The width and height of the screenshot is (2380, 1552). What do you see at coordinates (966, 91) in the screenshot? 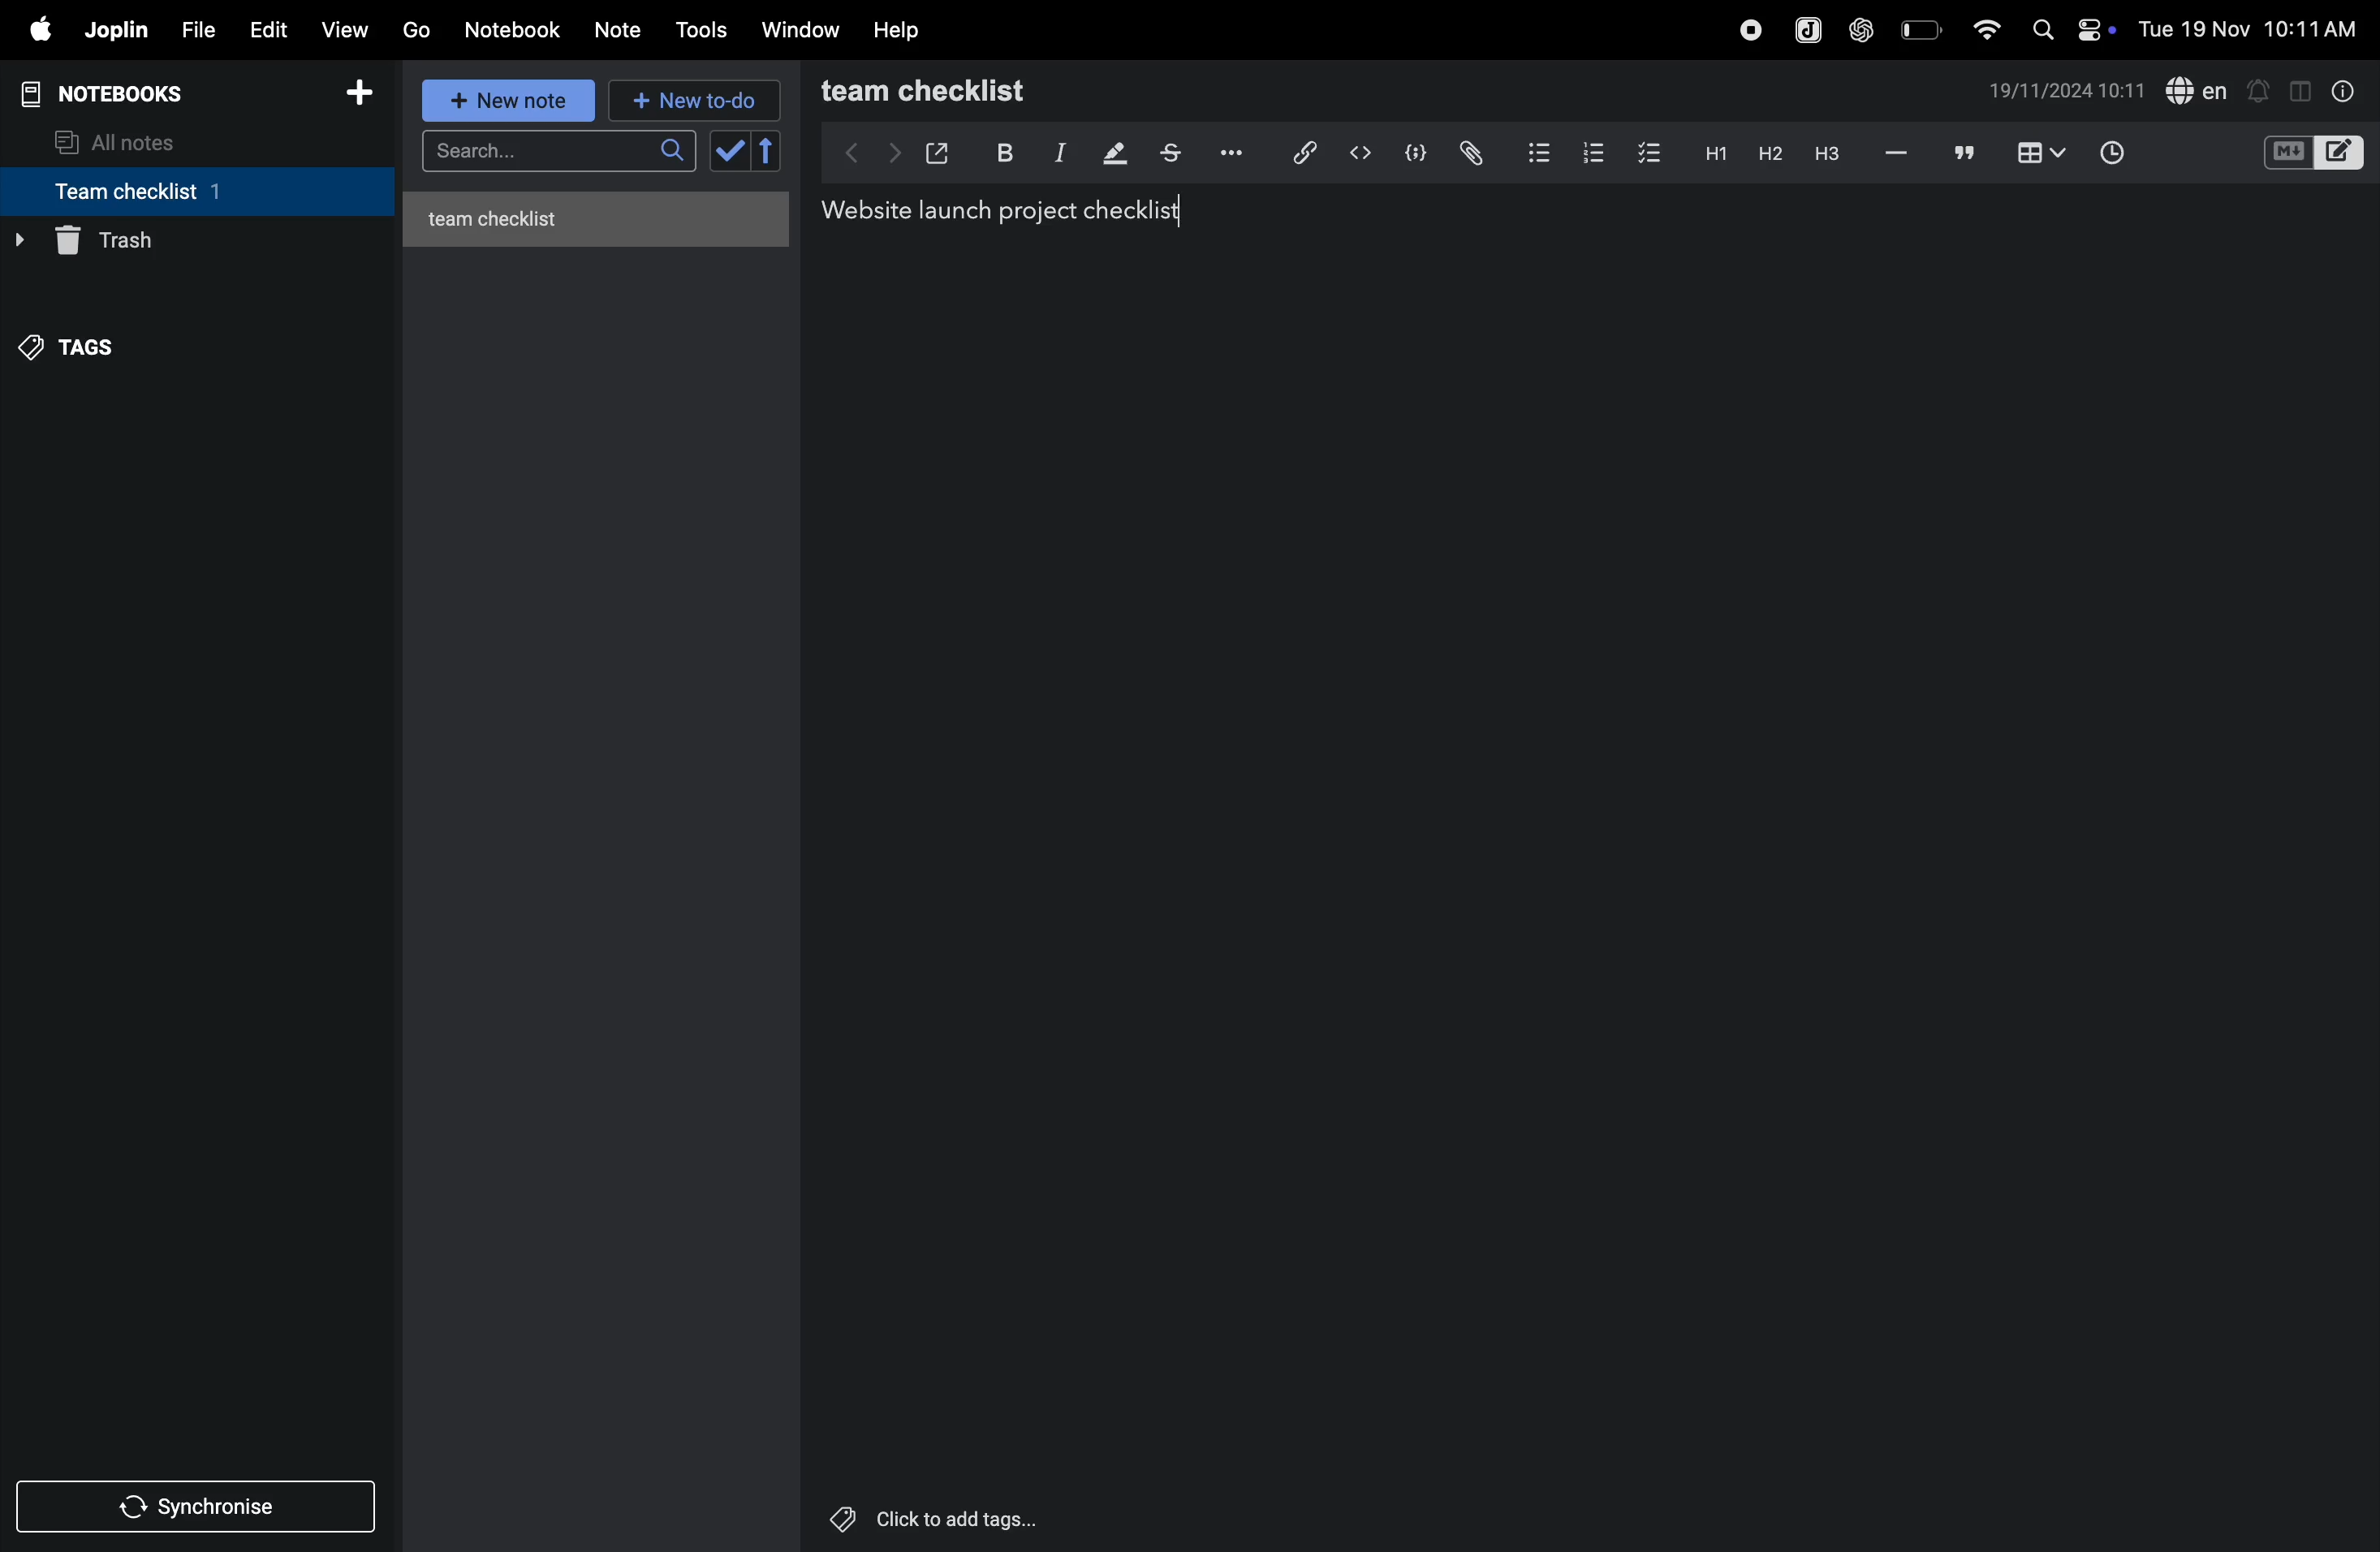
I see `team checklist` at bounding box center [966, 91].